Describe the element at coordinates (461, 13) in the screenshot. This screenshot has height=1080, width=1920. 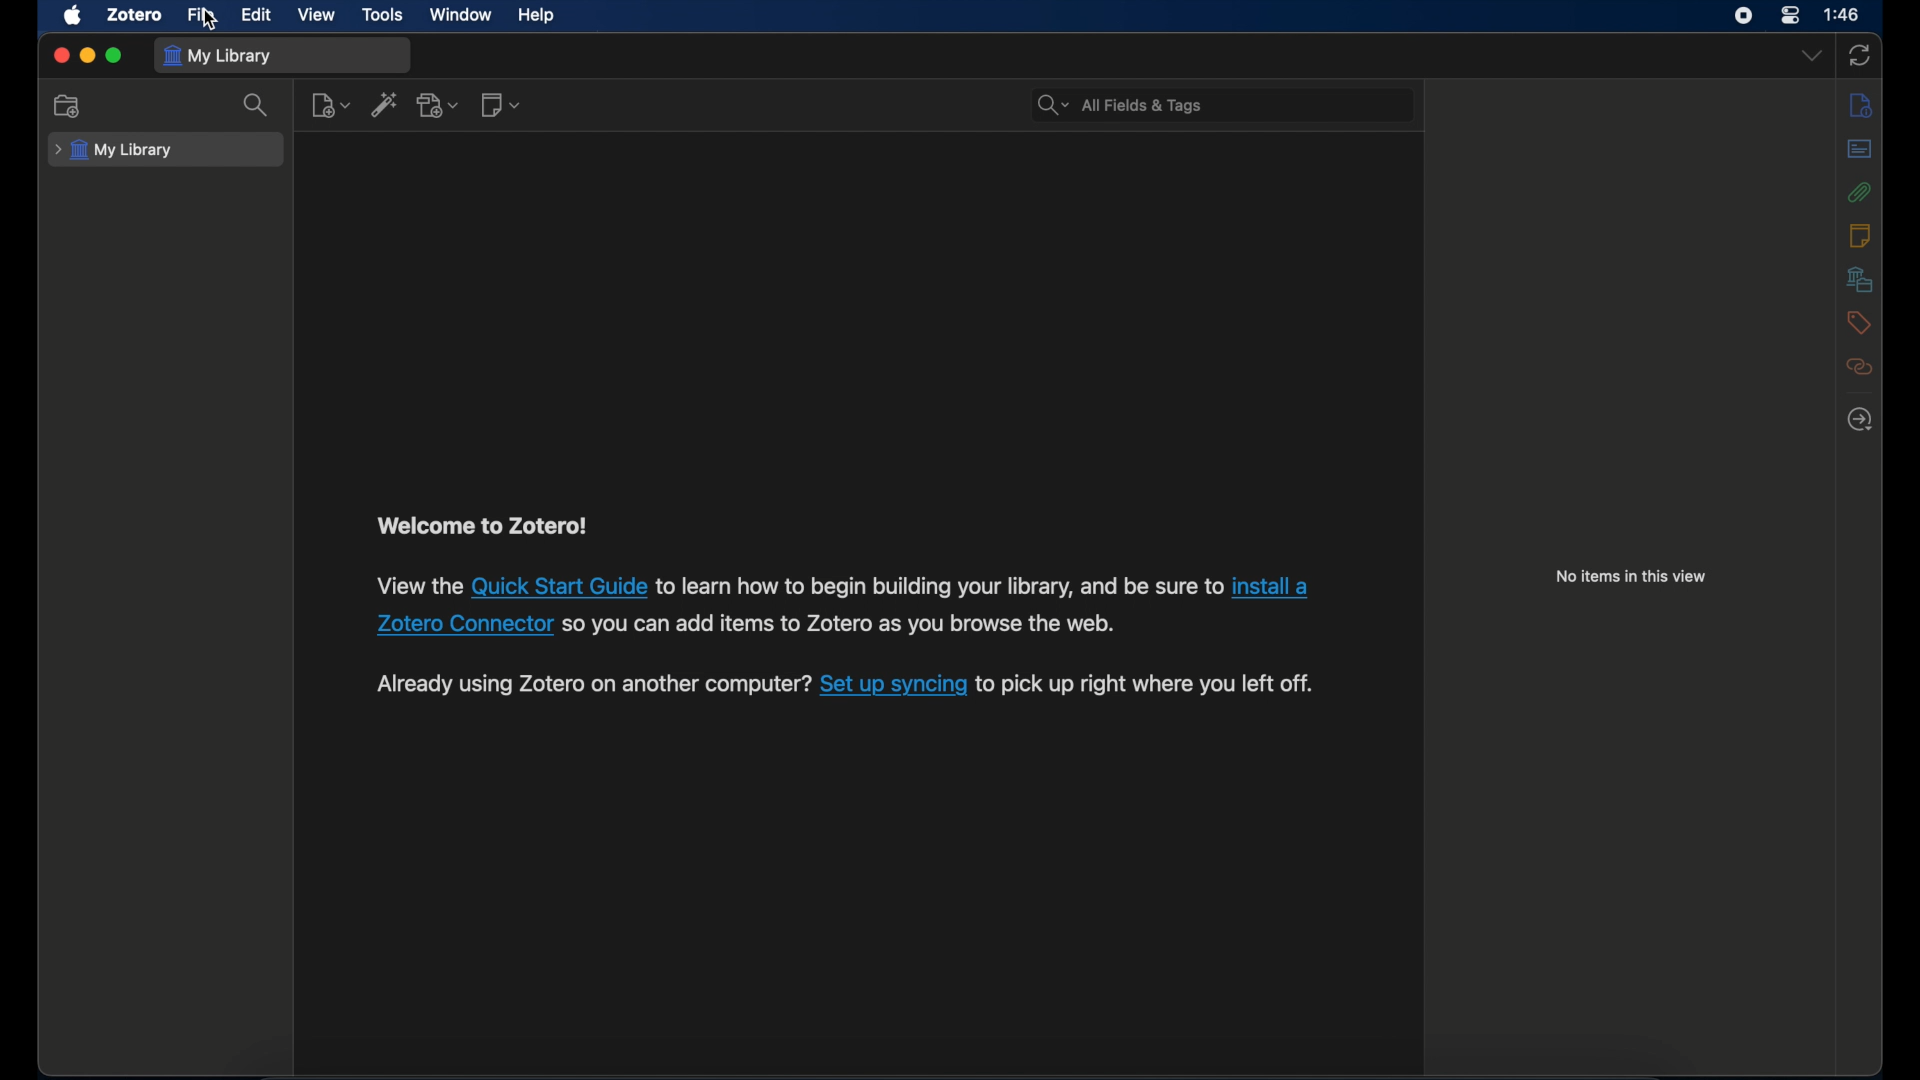
I see `window` at that location.